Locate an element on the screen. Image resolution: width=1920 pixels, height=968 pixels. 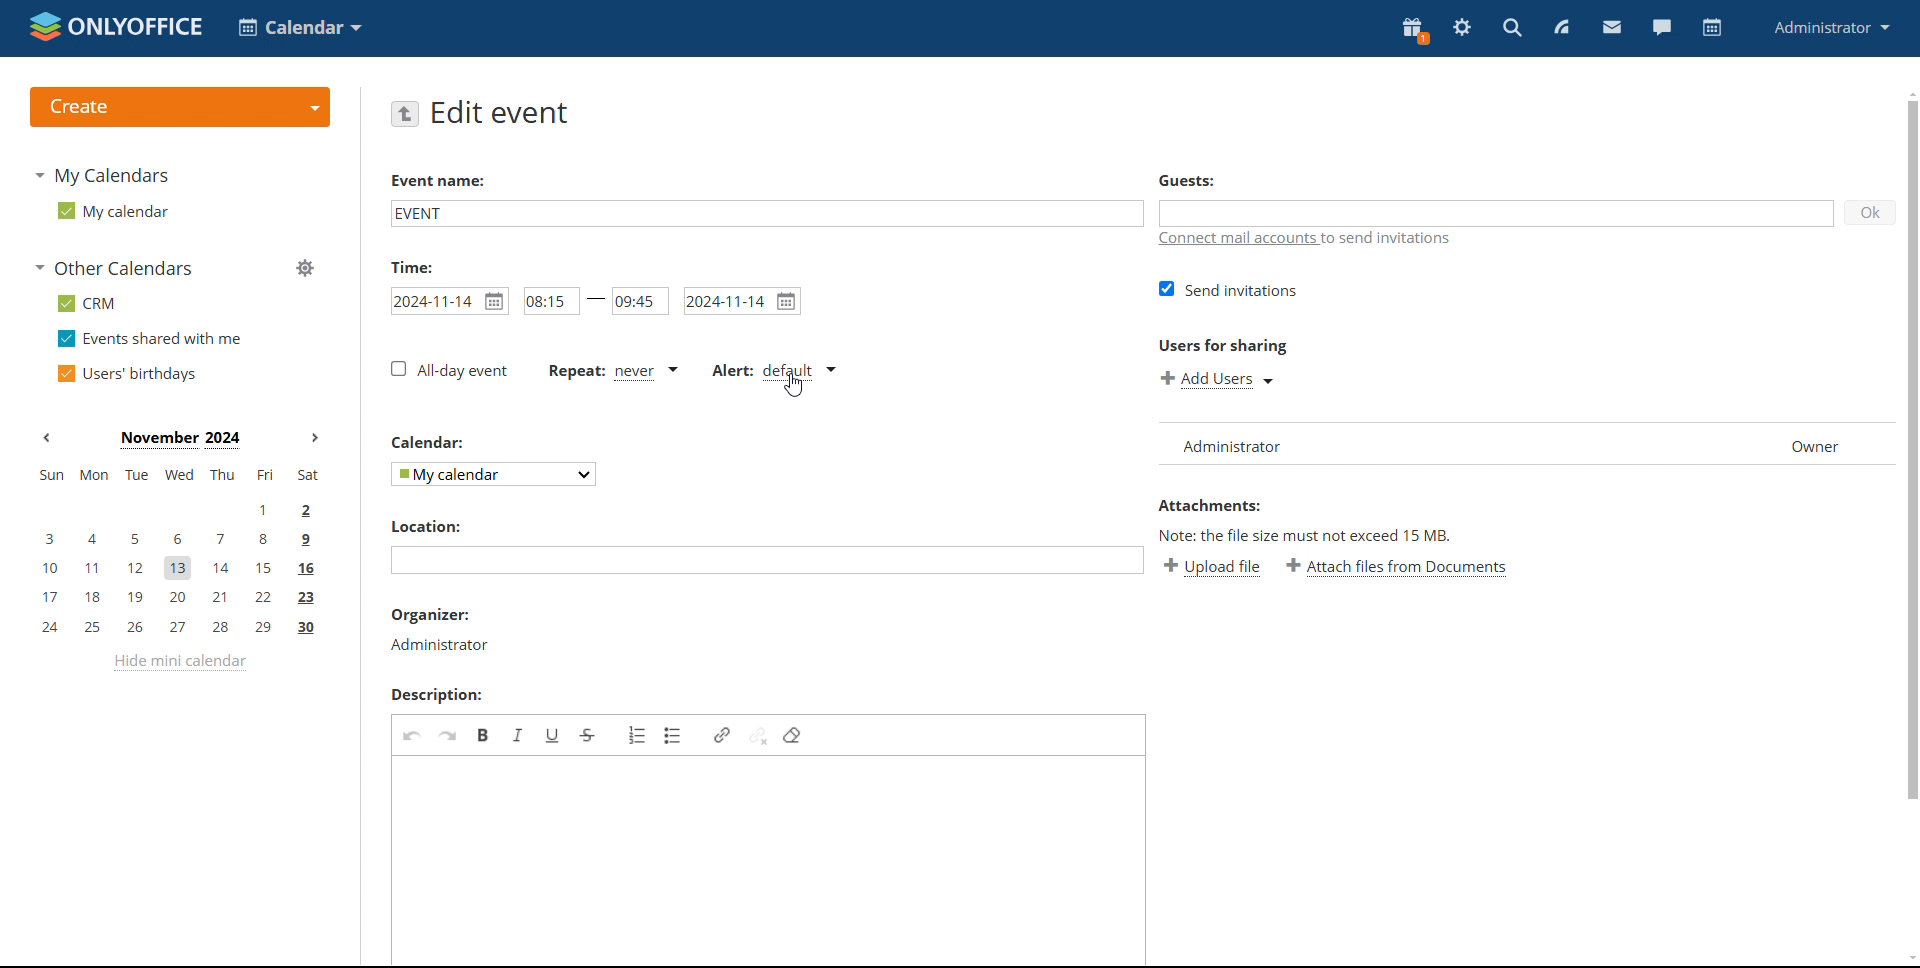
scroll up is located at coordinates (1908, 93).